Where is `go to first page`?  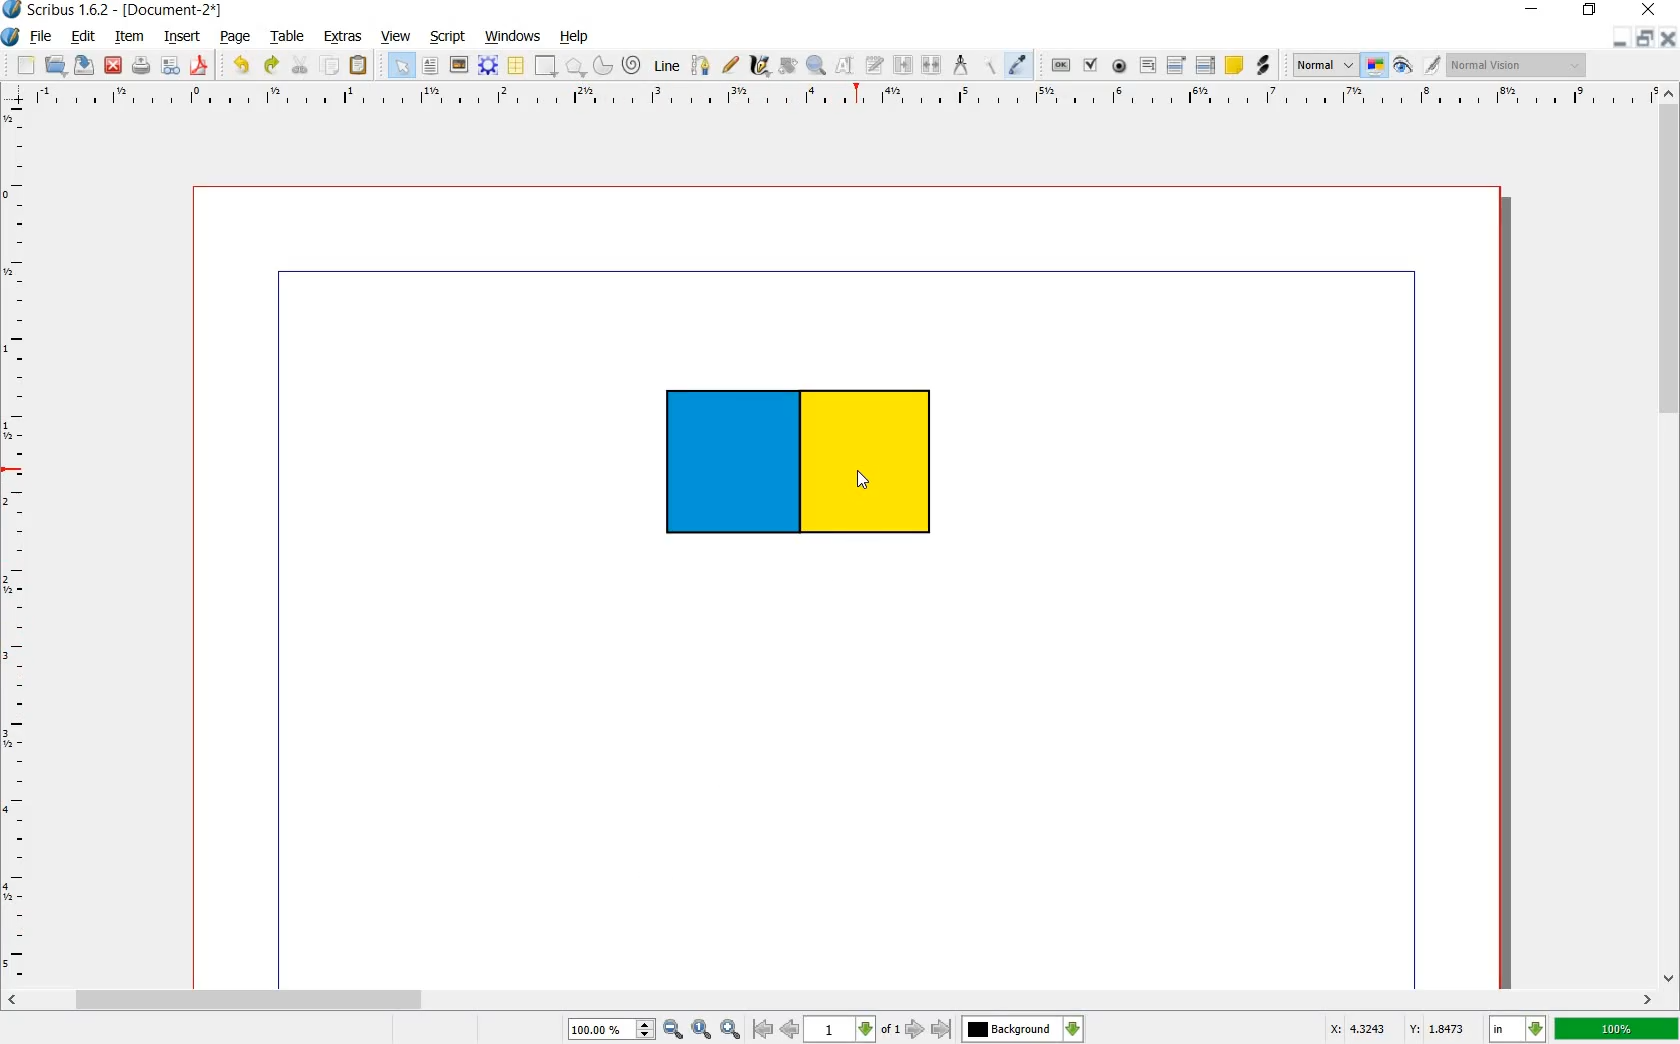
go to first page is located at coordinates (763, 1029).